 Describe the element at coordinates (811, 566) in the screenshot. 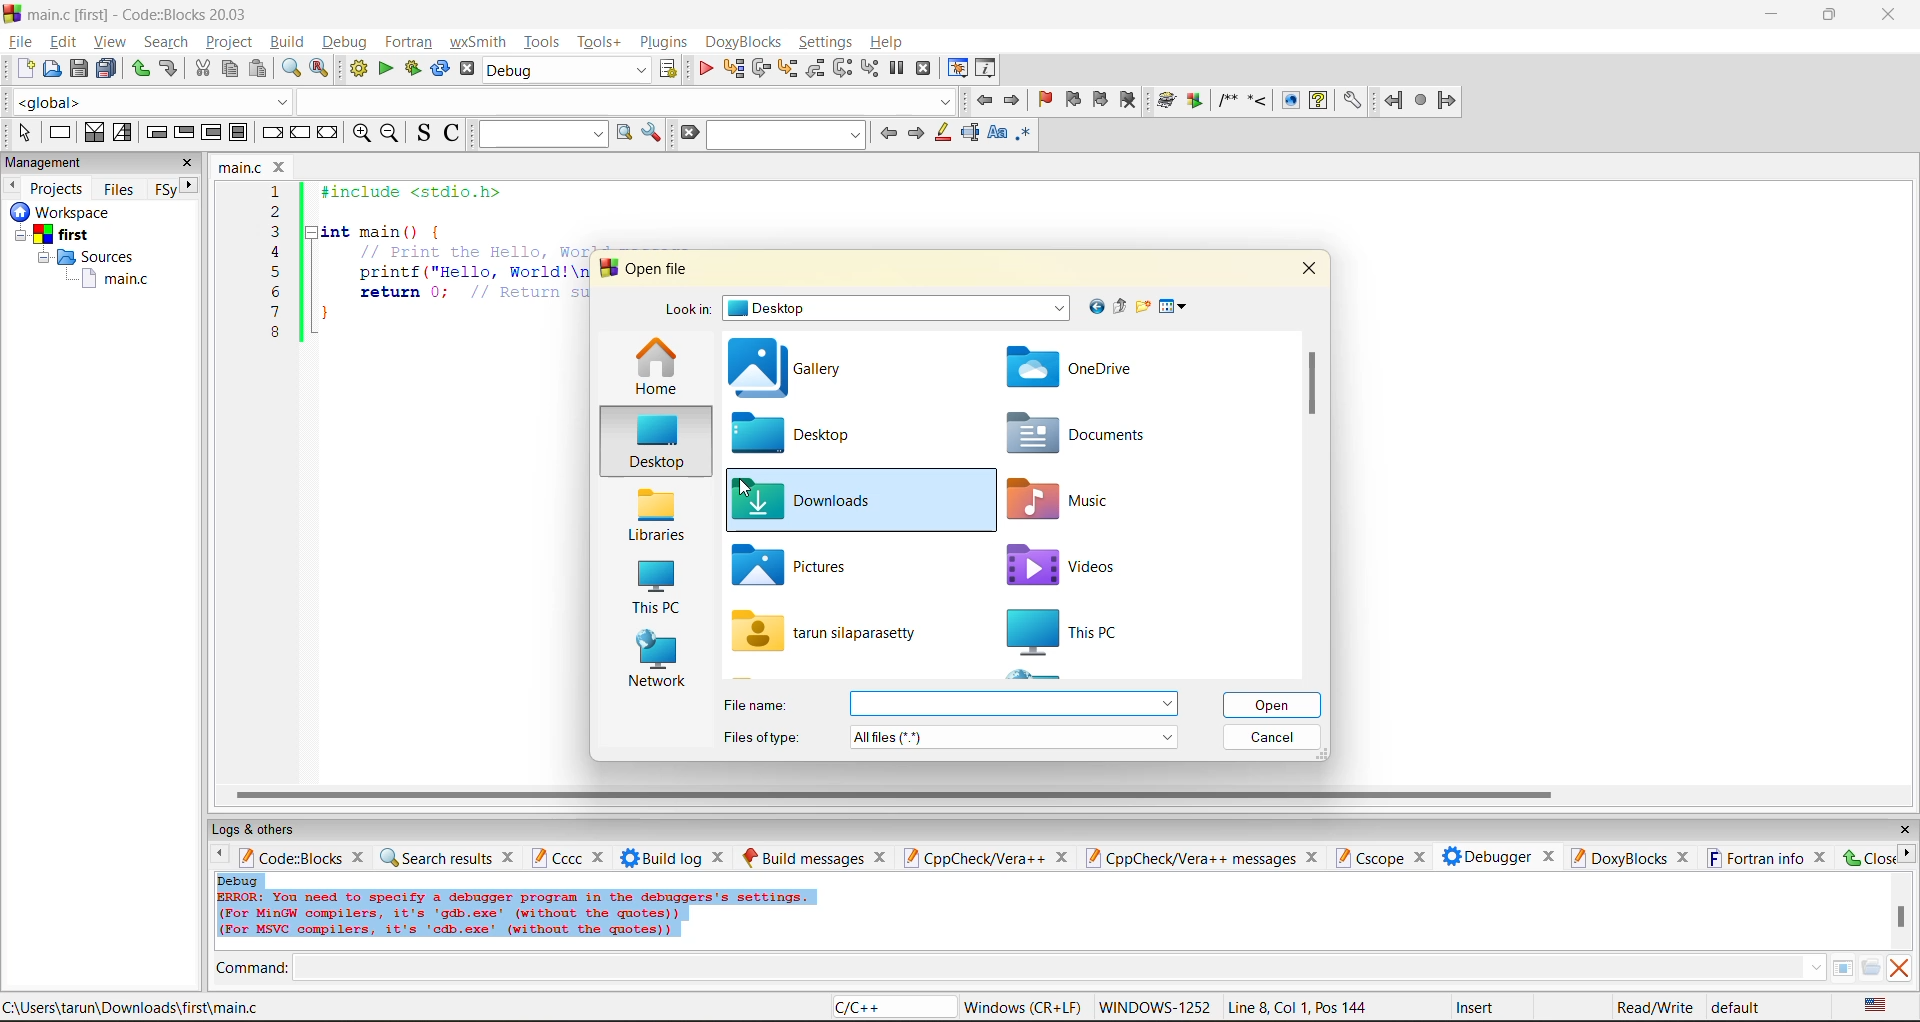

I see `pictures` at that location.